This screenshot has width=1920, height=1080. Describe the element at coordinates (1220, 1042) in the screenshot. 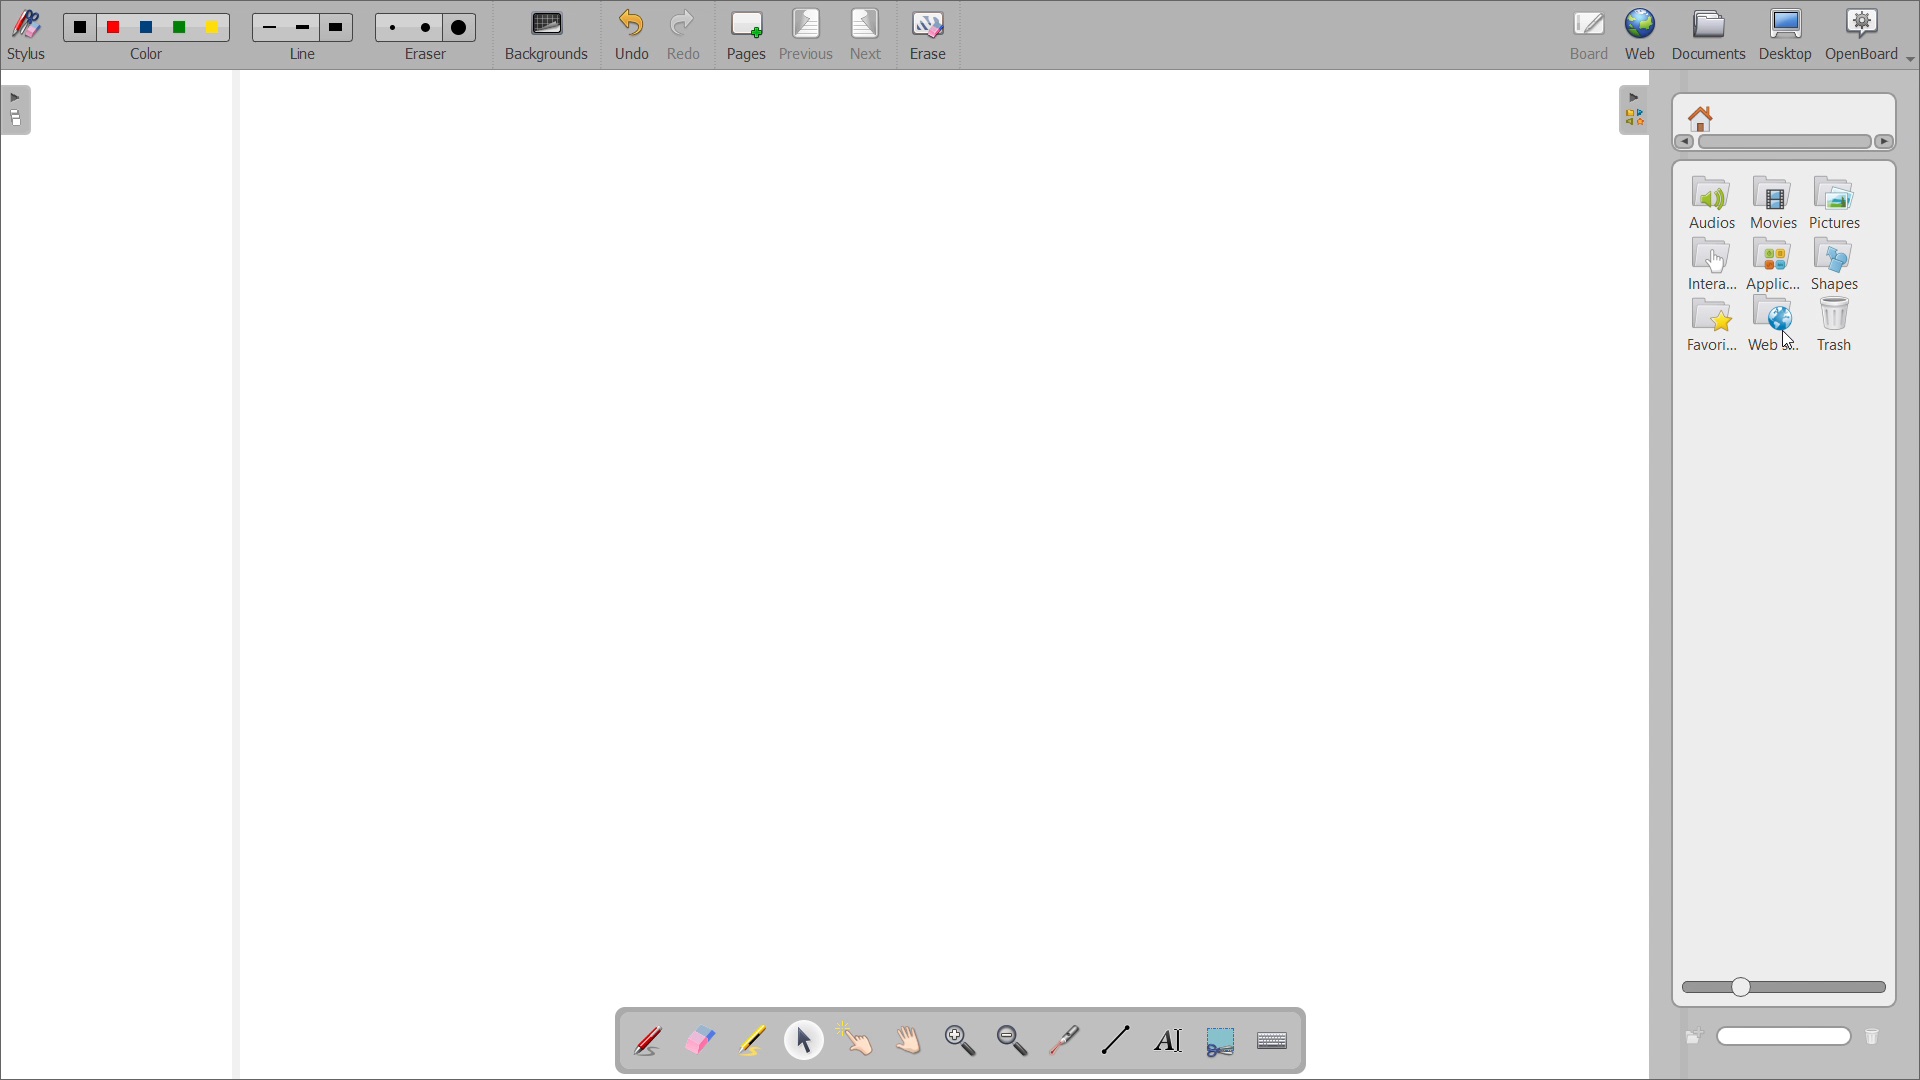

I see `` at that location.